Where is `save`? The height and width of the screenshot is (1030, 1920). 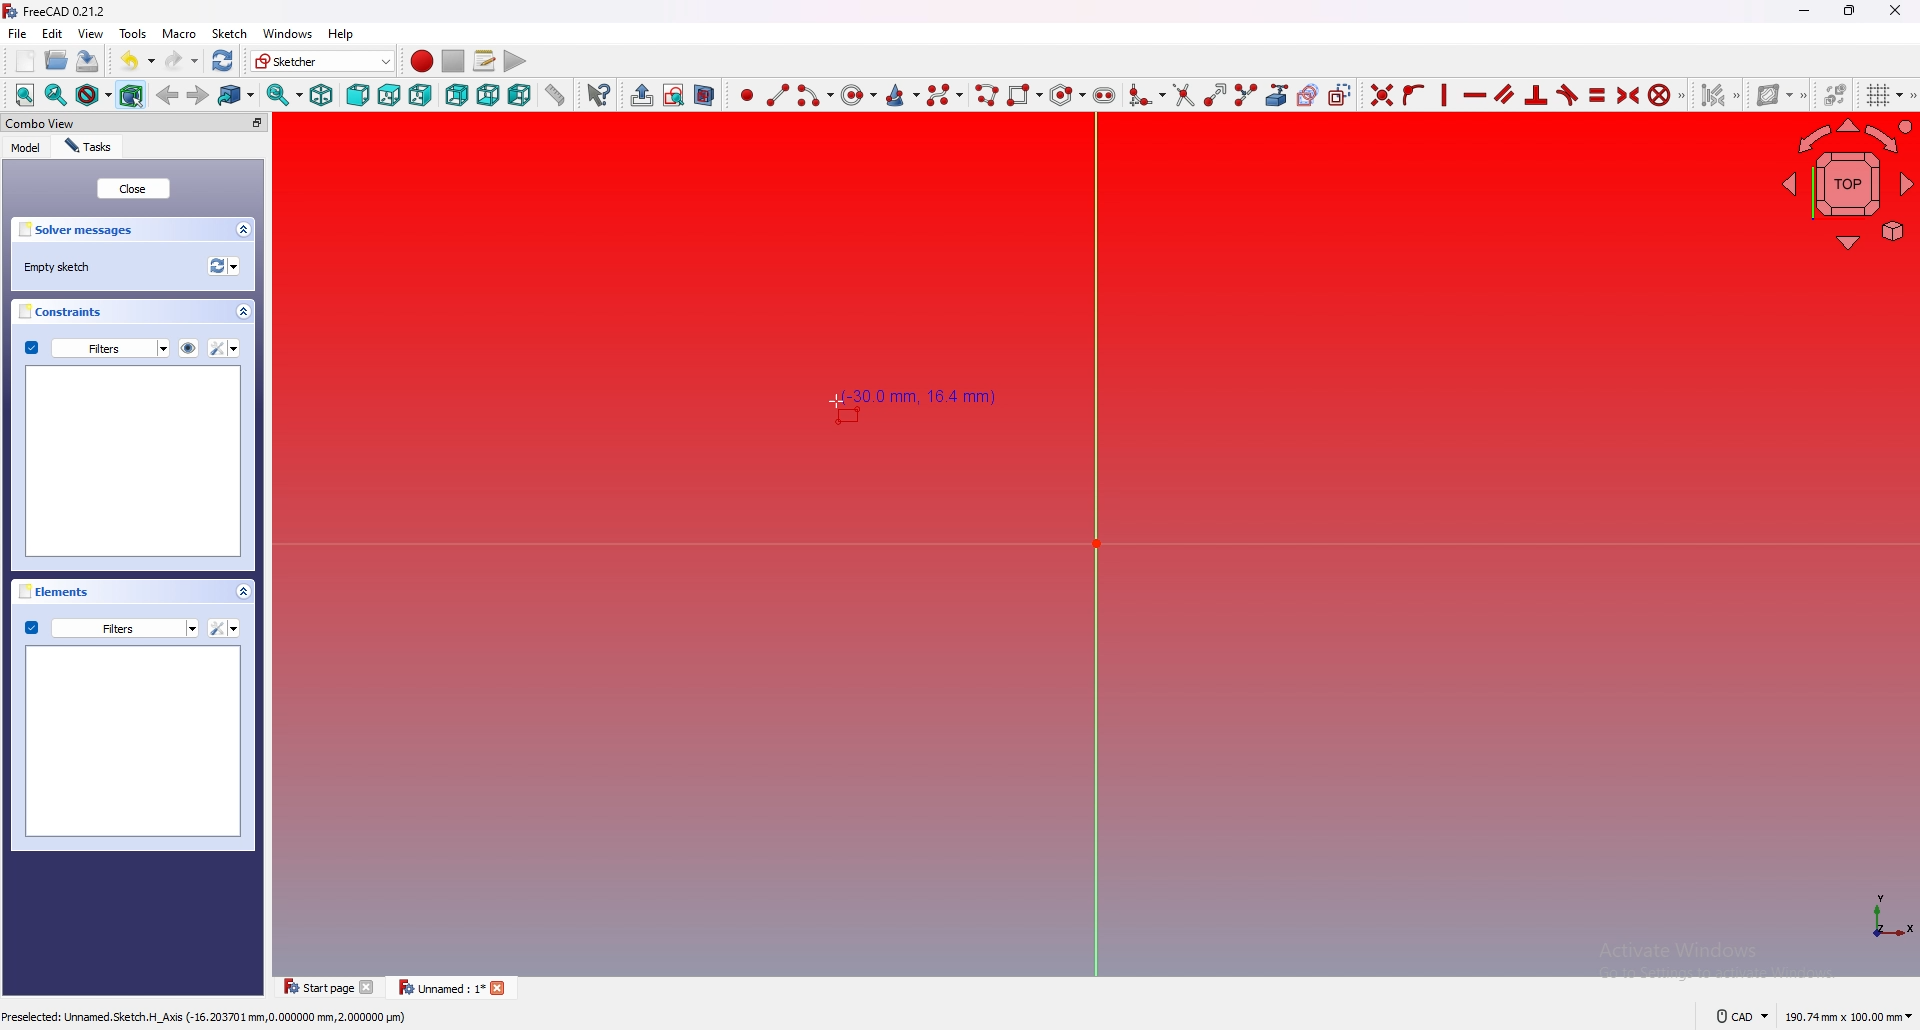 save is located at coordinates (89, 62).